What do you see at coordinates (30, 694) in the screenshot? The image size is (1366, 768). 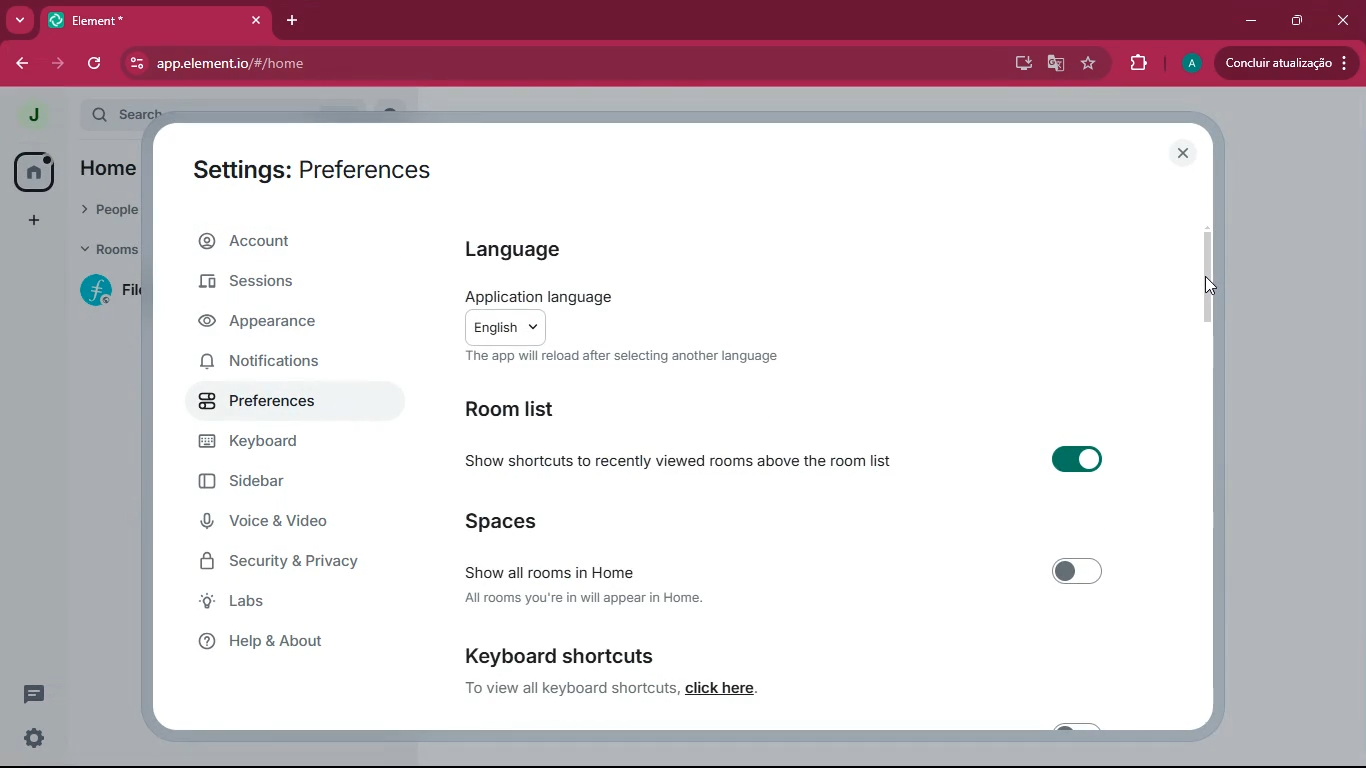 I see `comments` at bounding box center [30, 694].